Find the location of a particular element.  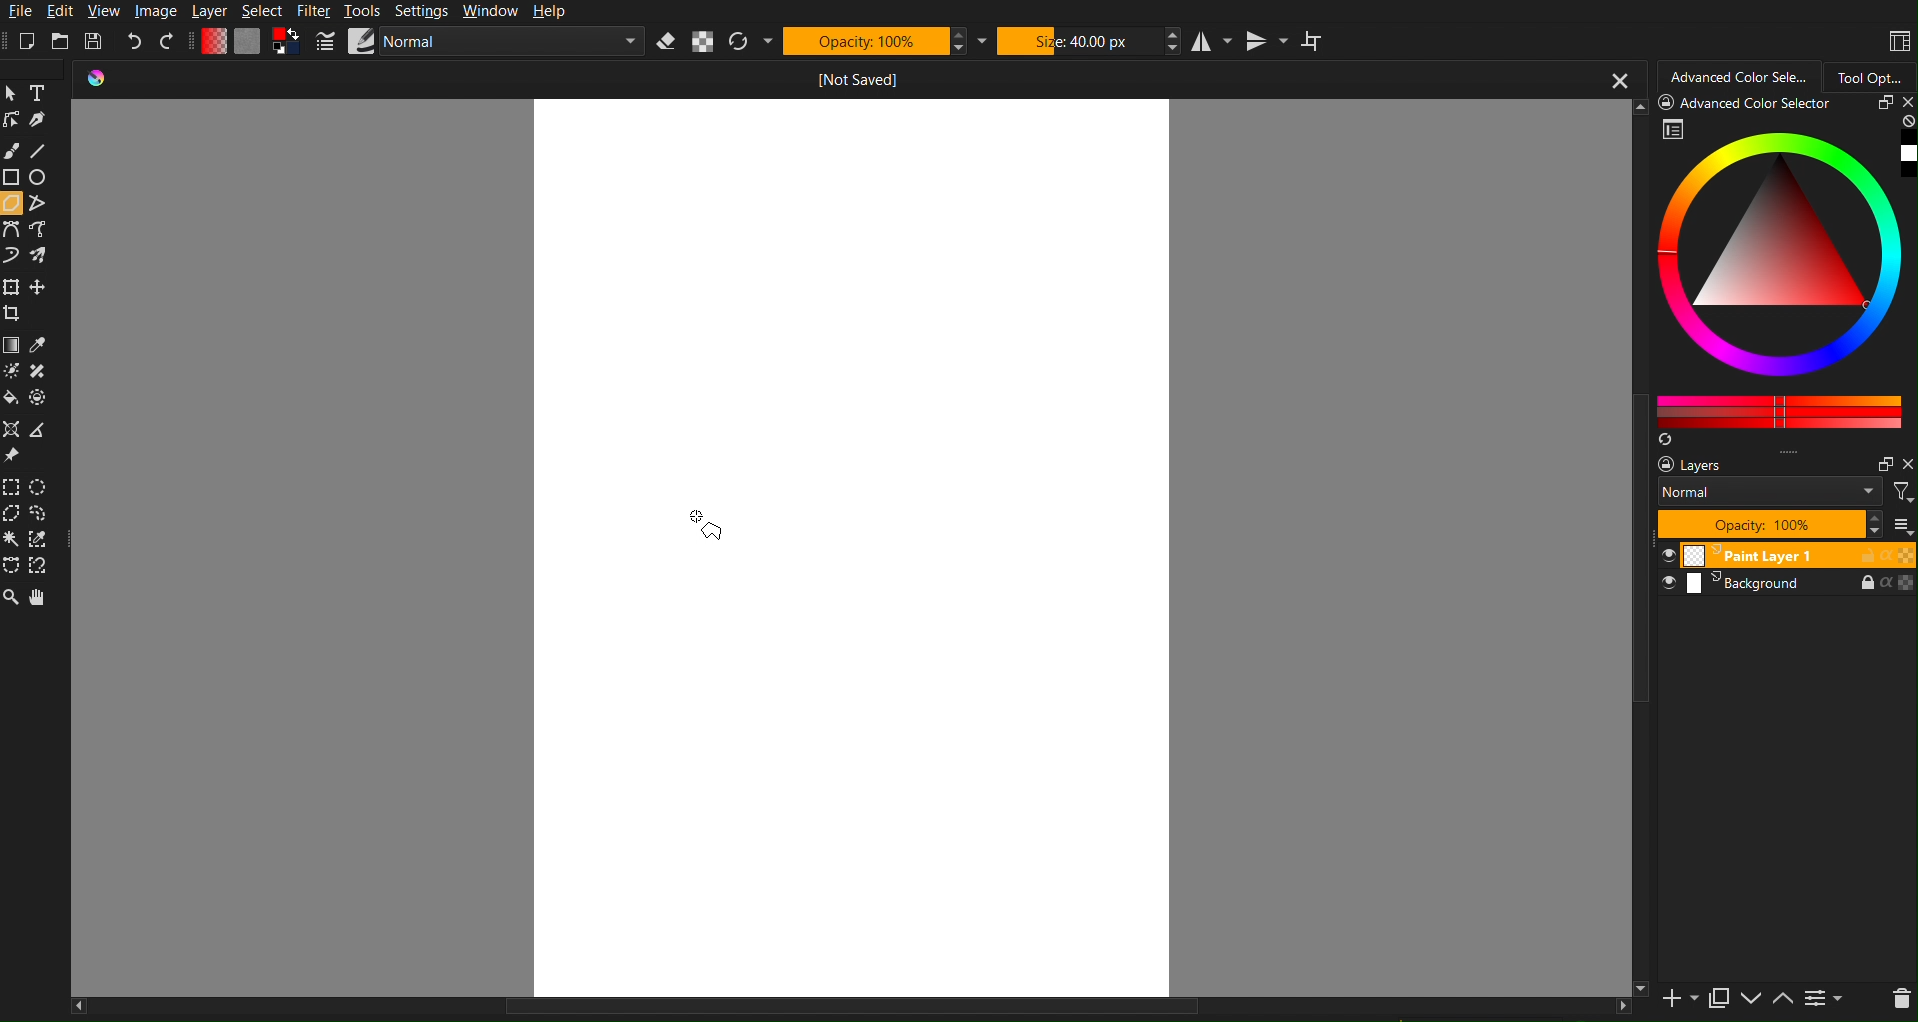

[not saved] is located at coordinates (864, 80).